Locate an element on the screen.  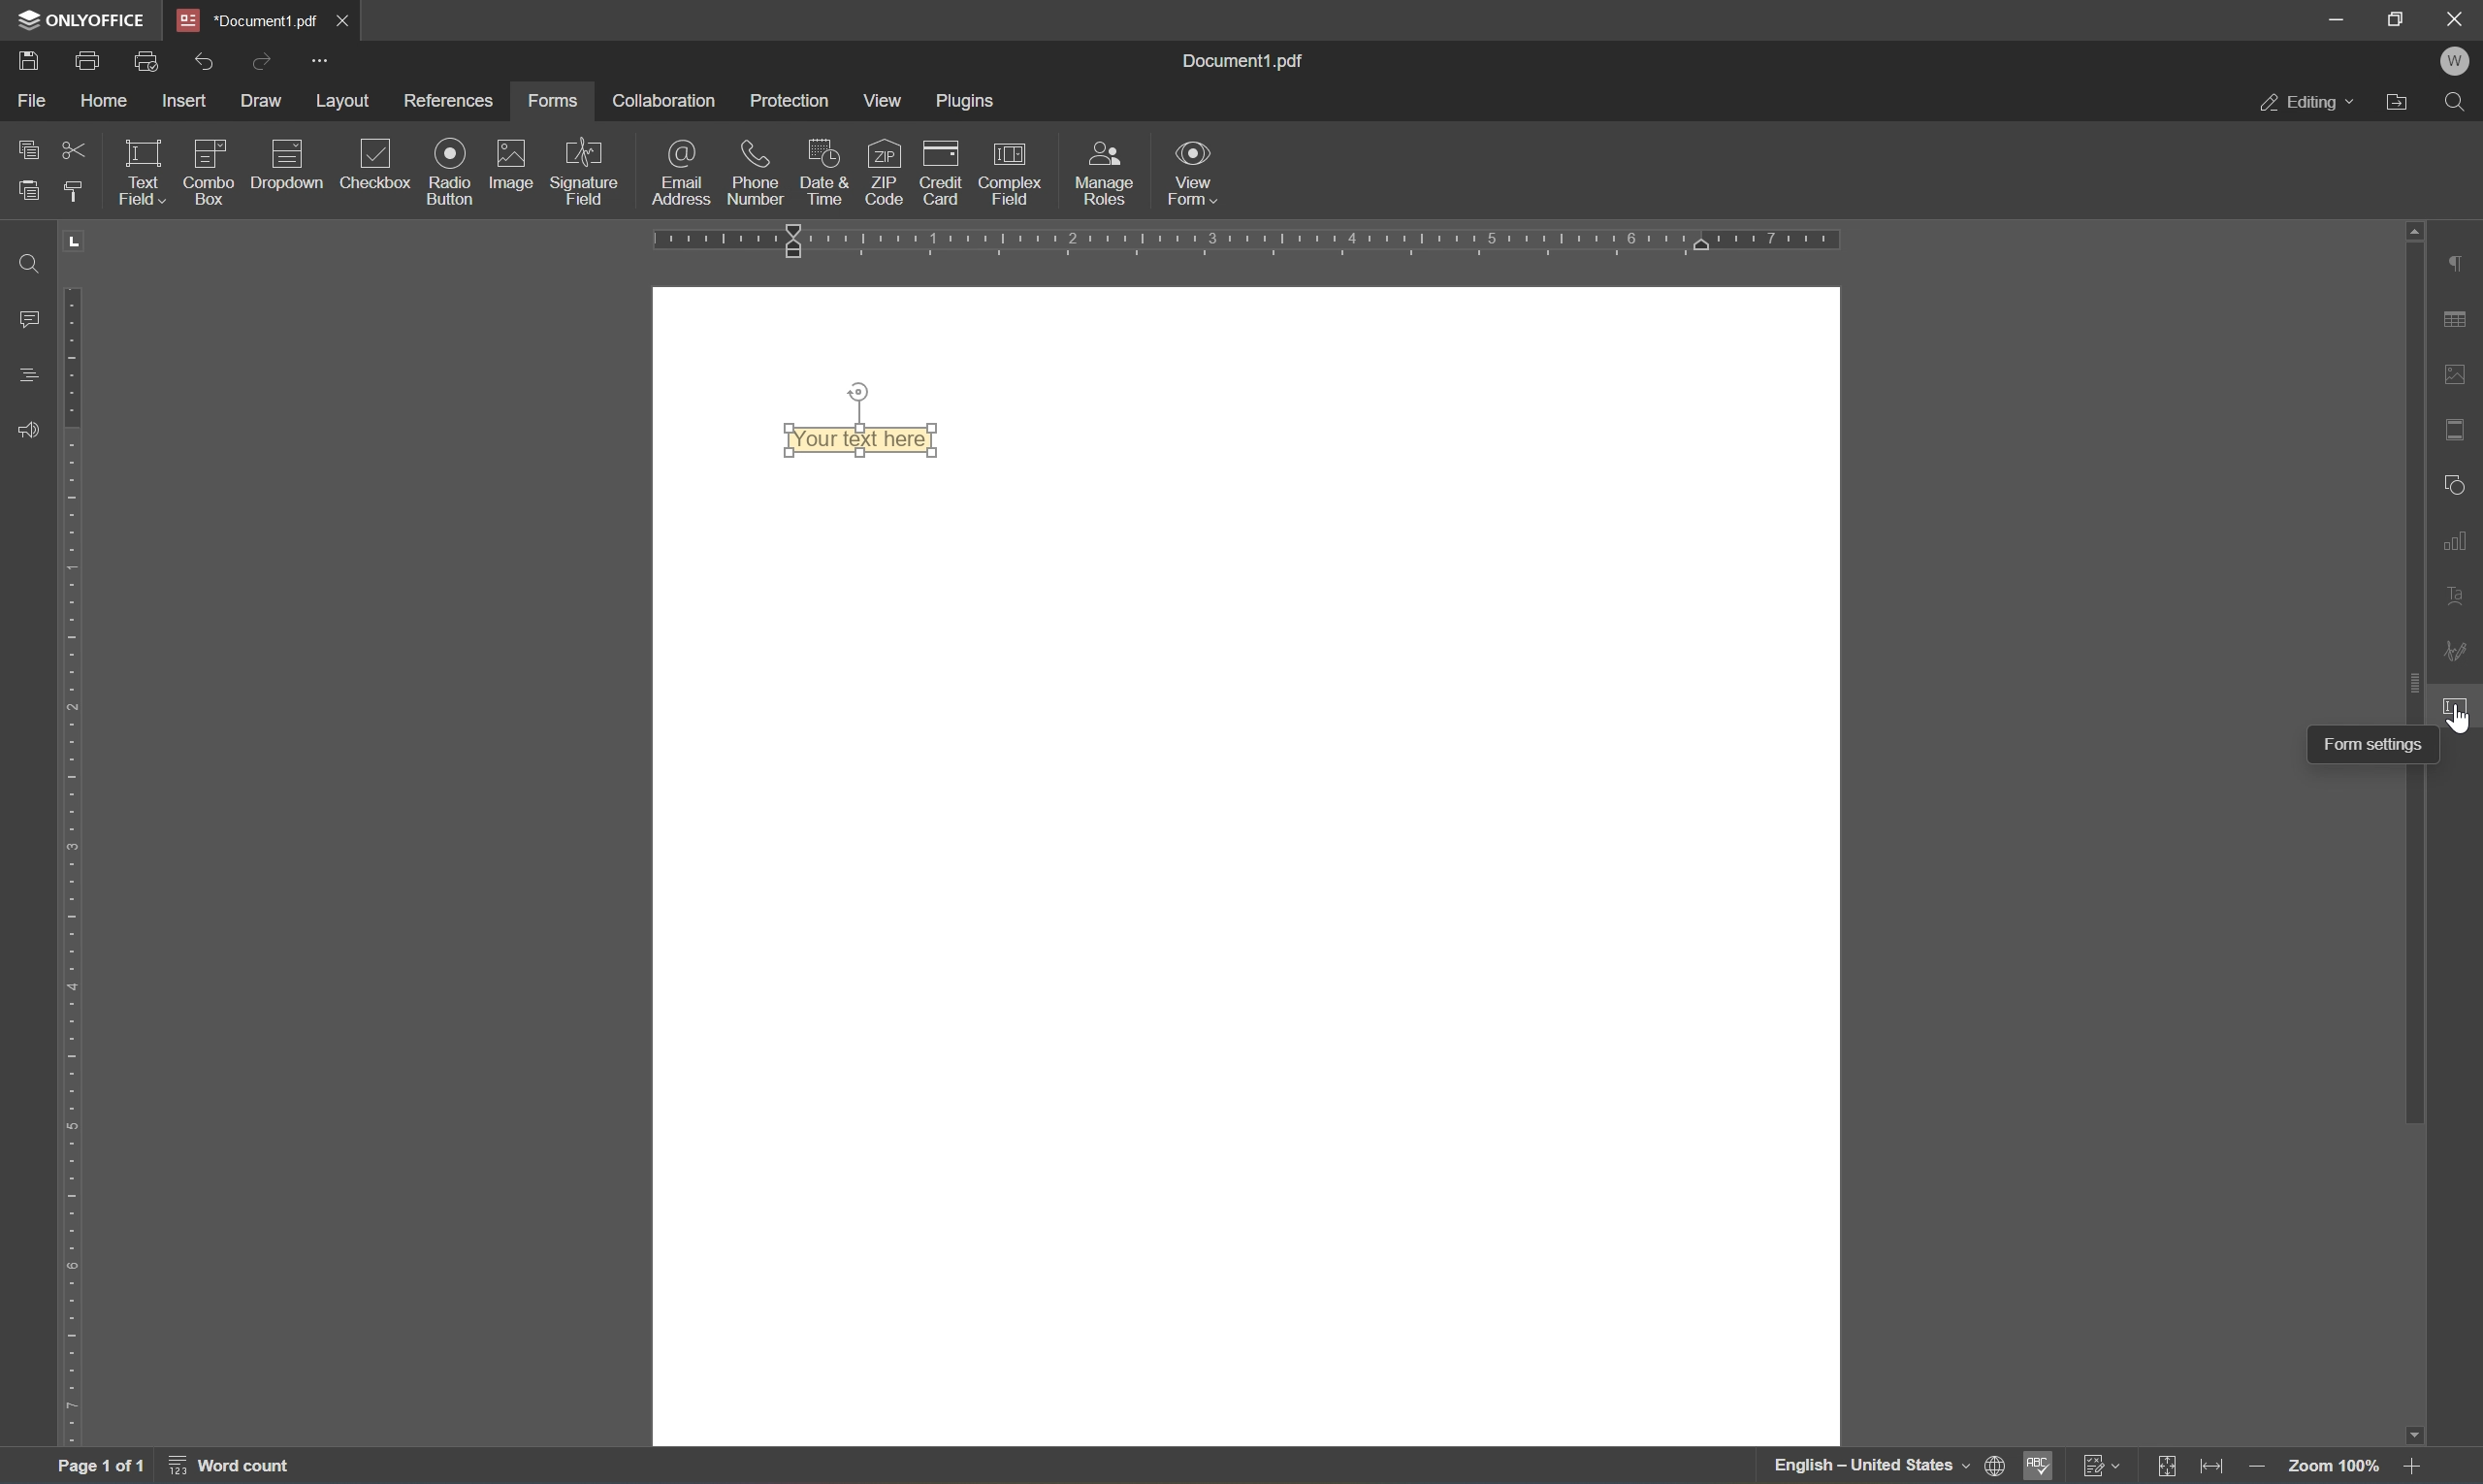
close is located at coordinates (344, 23).